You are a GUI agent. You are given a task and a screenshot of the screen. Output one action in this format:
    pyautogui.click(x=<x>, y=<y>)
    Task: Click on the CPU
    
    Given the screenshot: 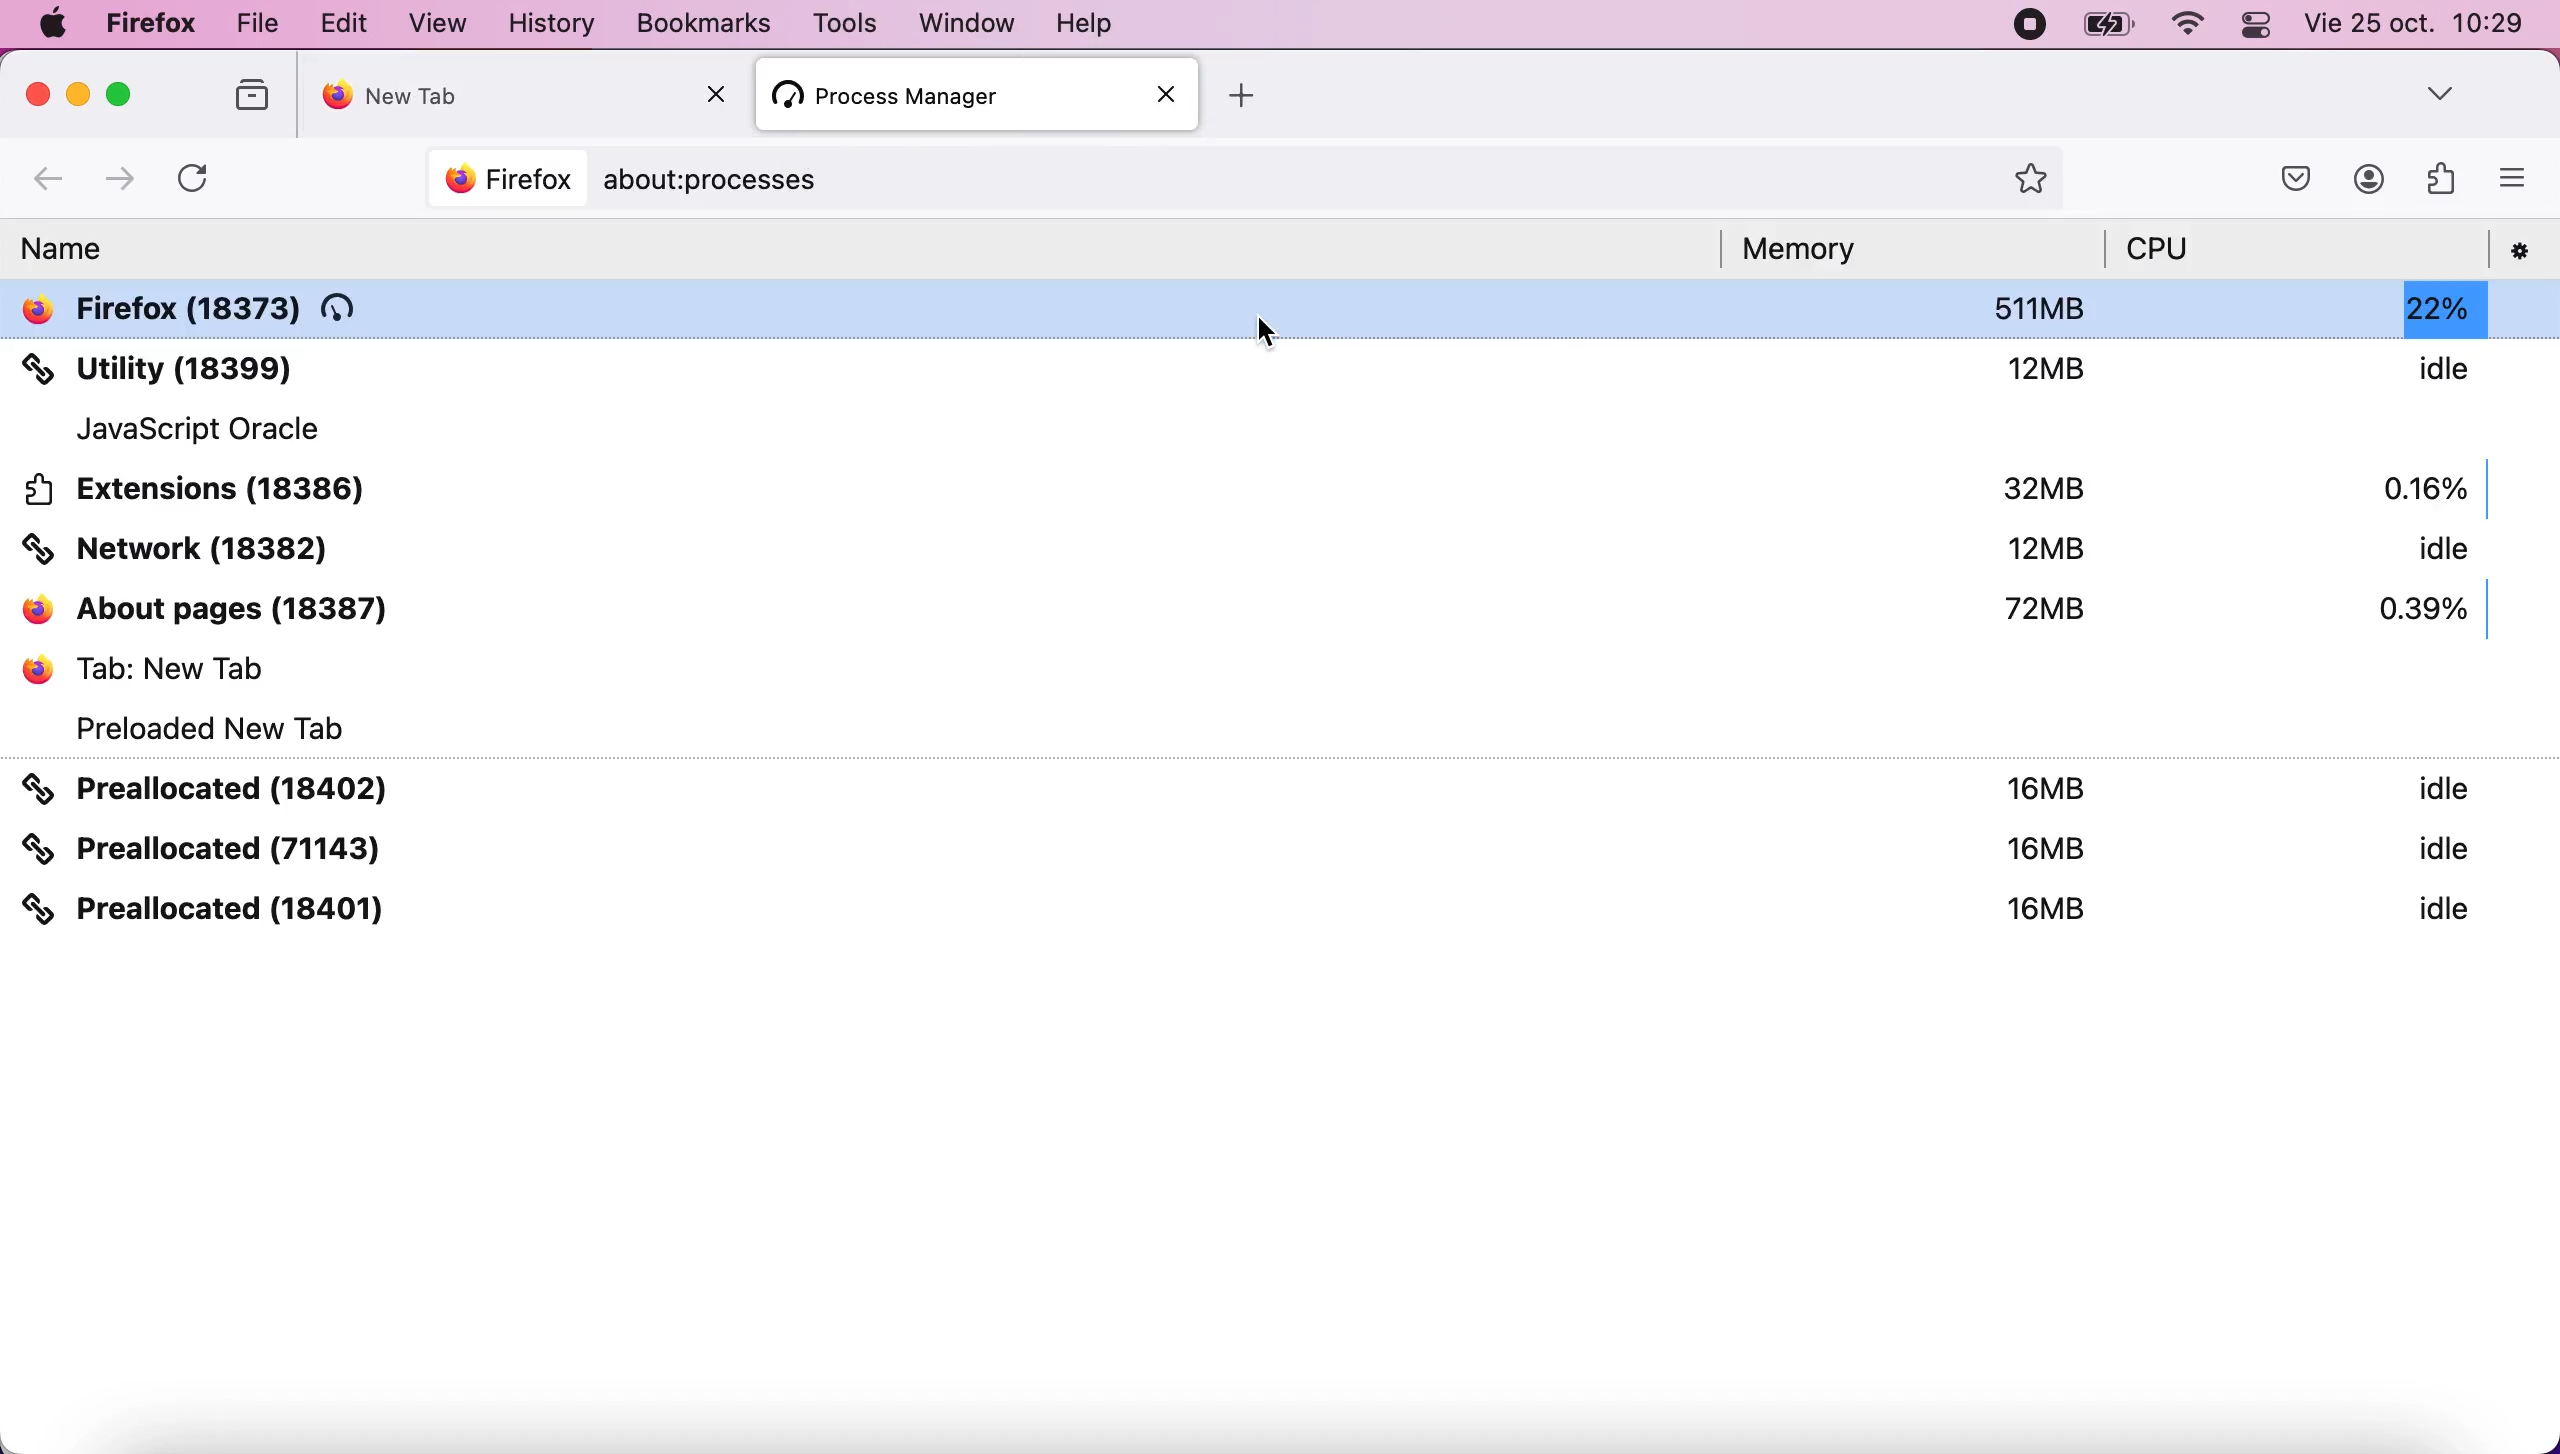 What is the action you would take?
    pyautogui.click(x=2163, y=249)
    